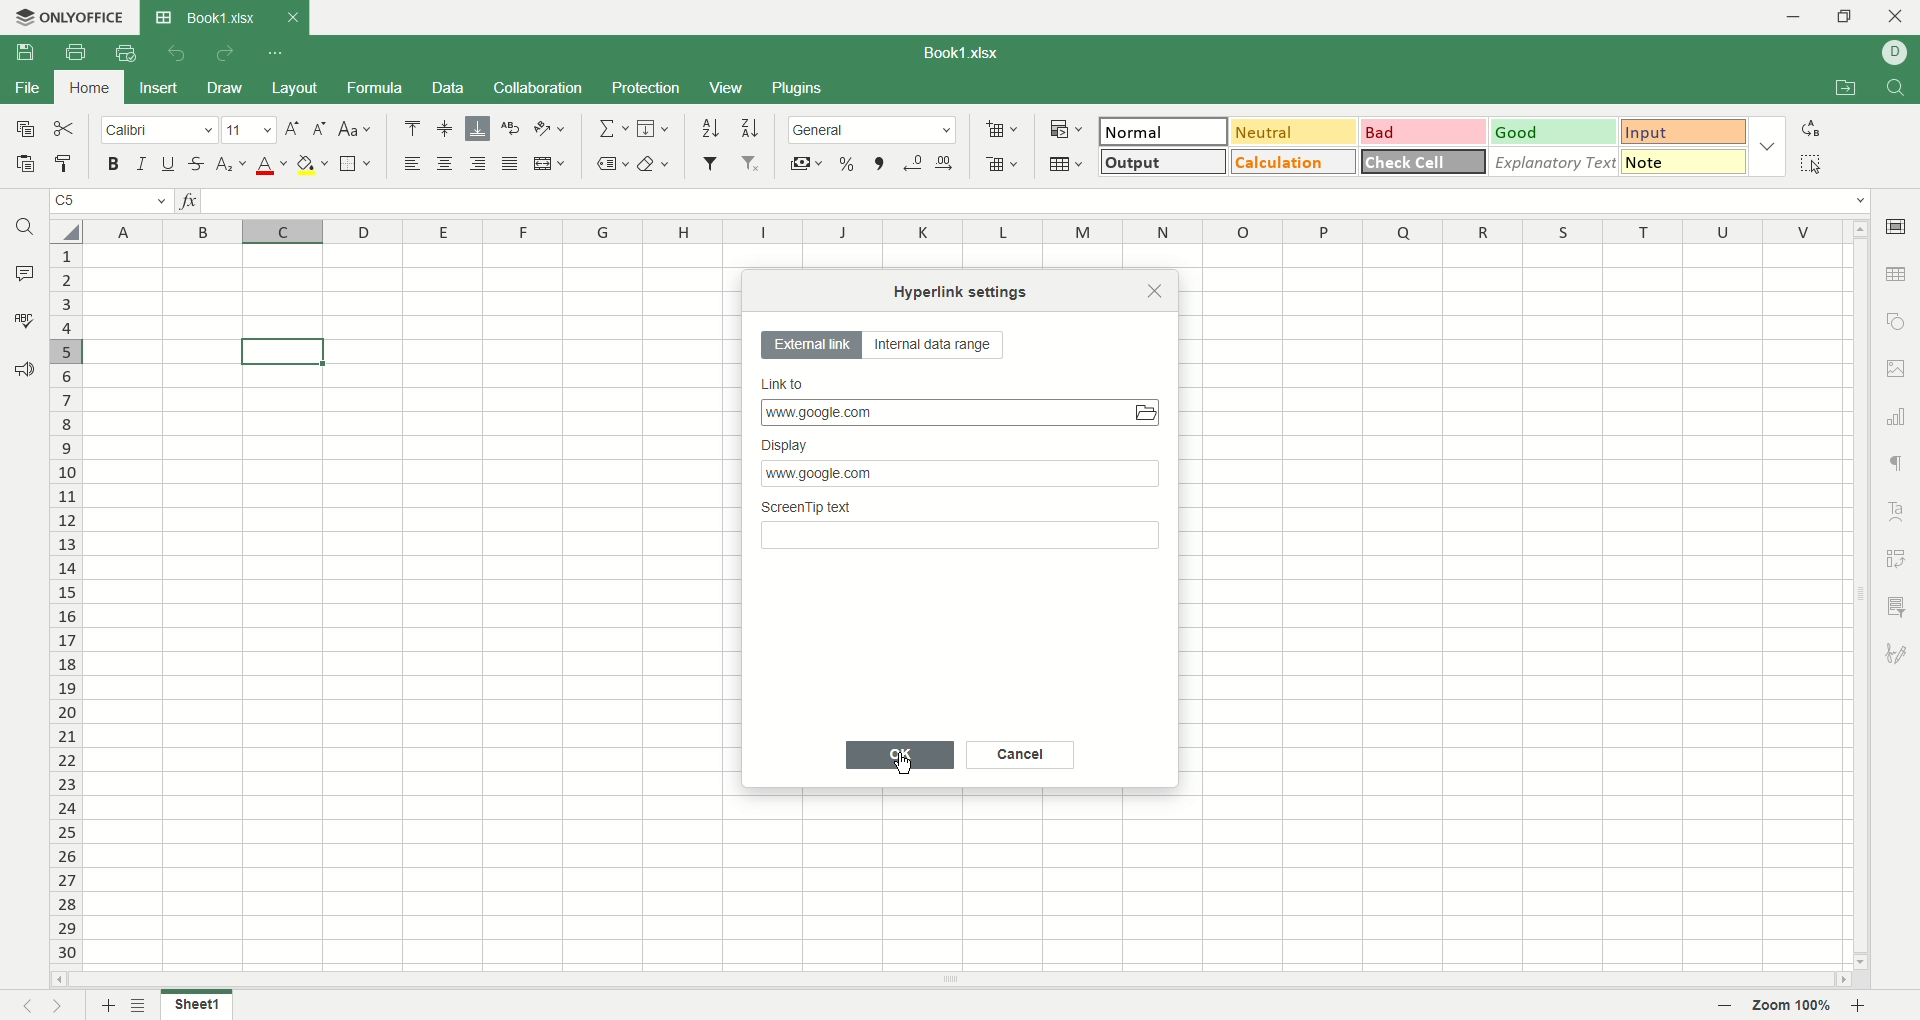  What do you see at coordinates (812, 346) in the screenshot?
I see `external link` at bounding box center [812, 346].